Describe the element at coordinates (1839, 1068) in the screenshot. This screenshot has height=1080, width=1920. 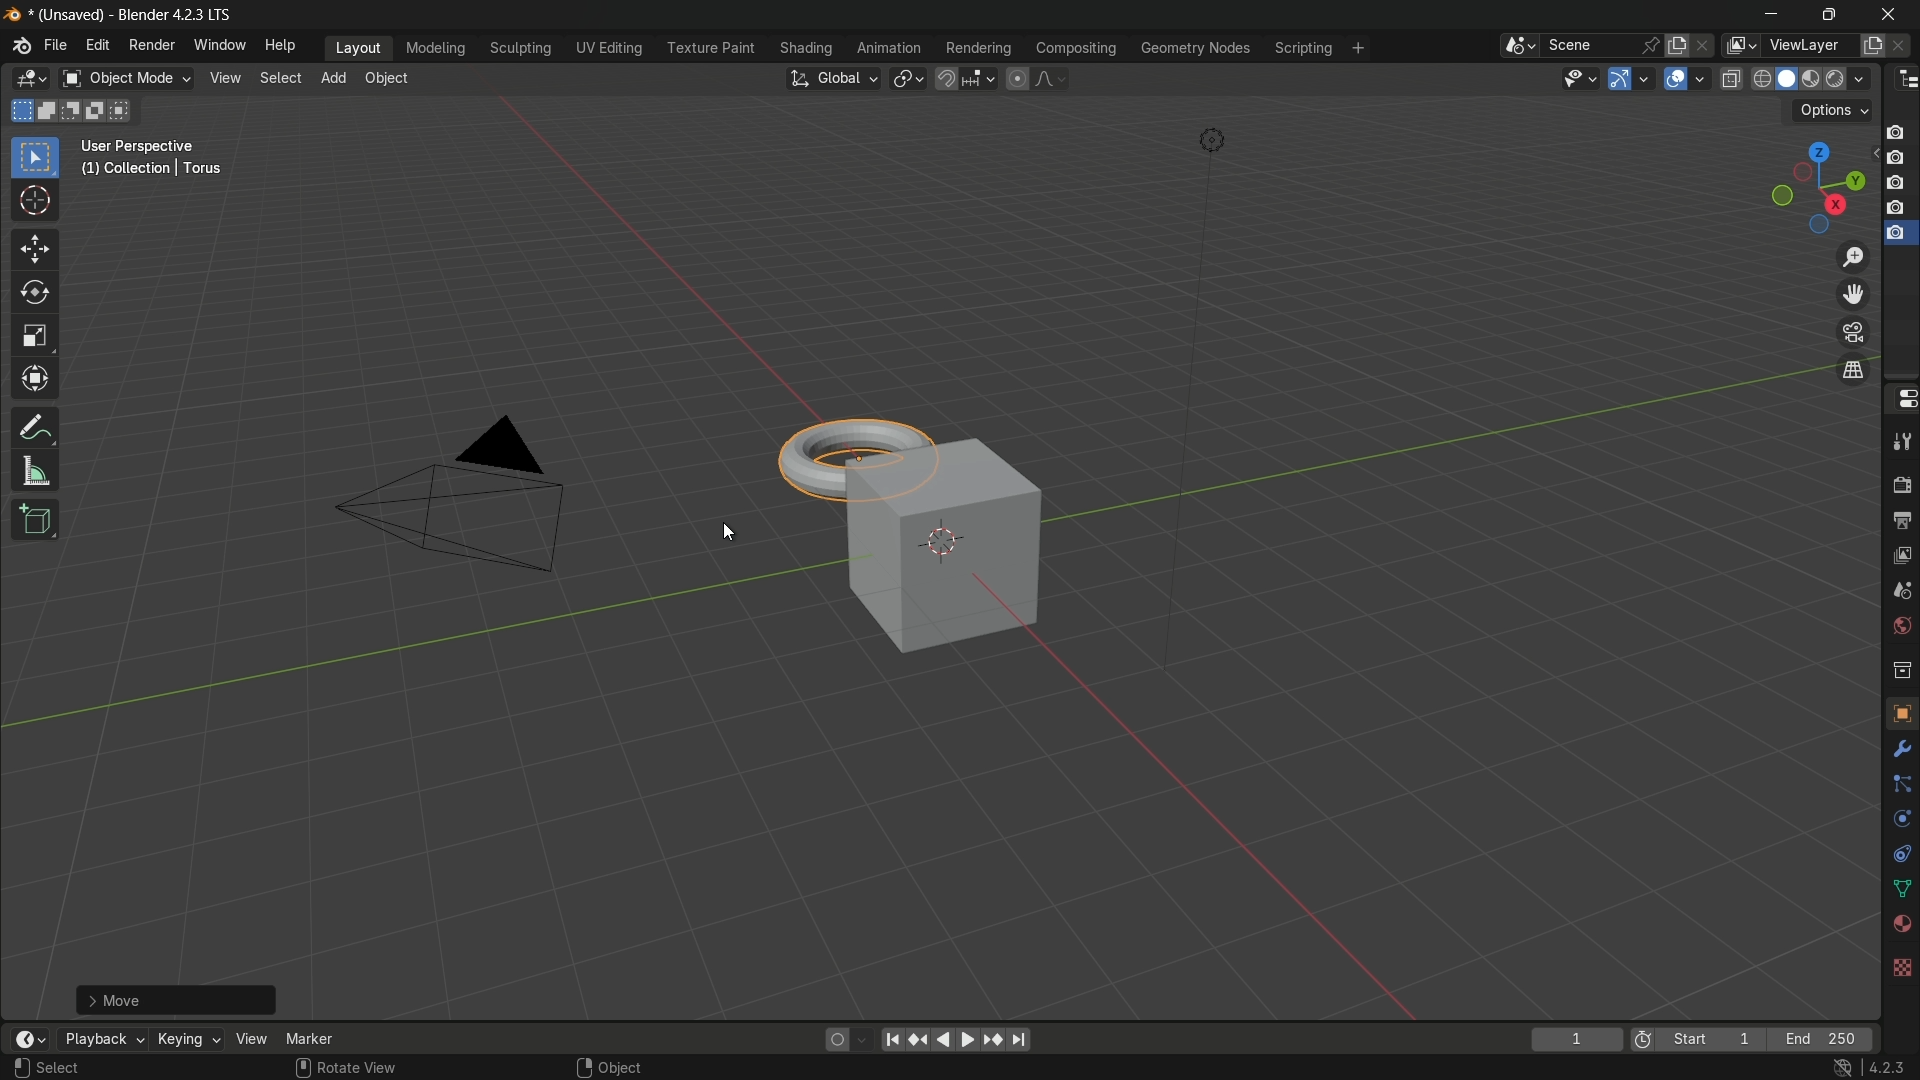
I see `no internet` at that location.